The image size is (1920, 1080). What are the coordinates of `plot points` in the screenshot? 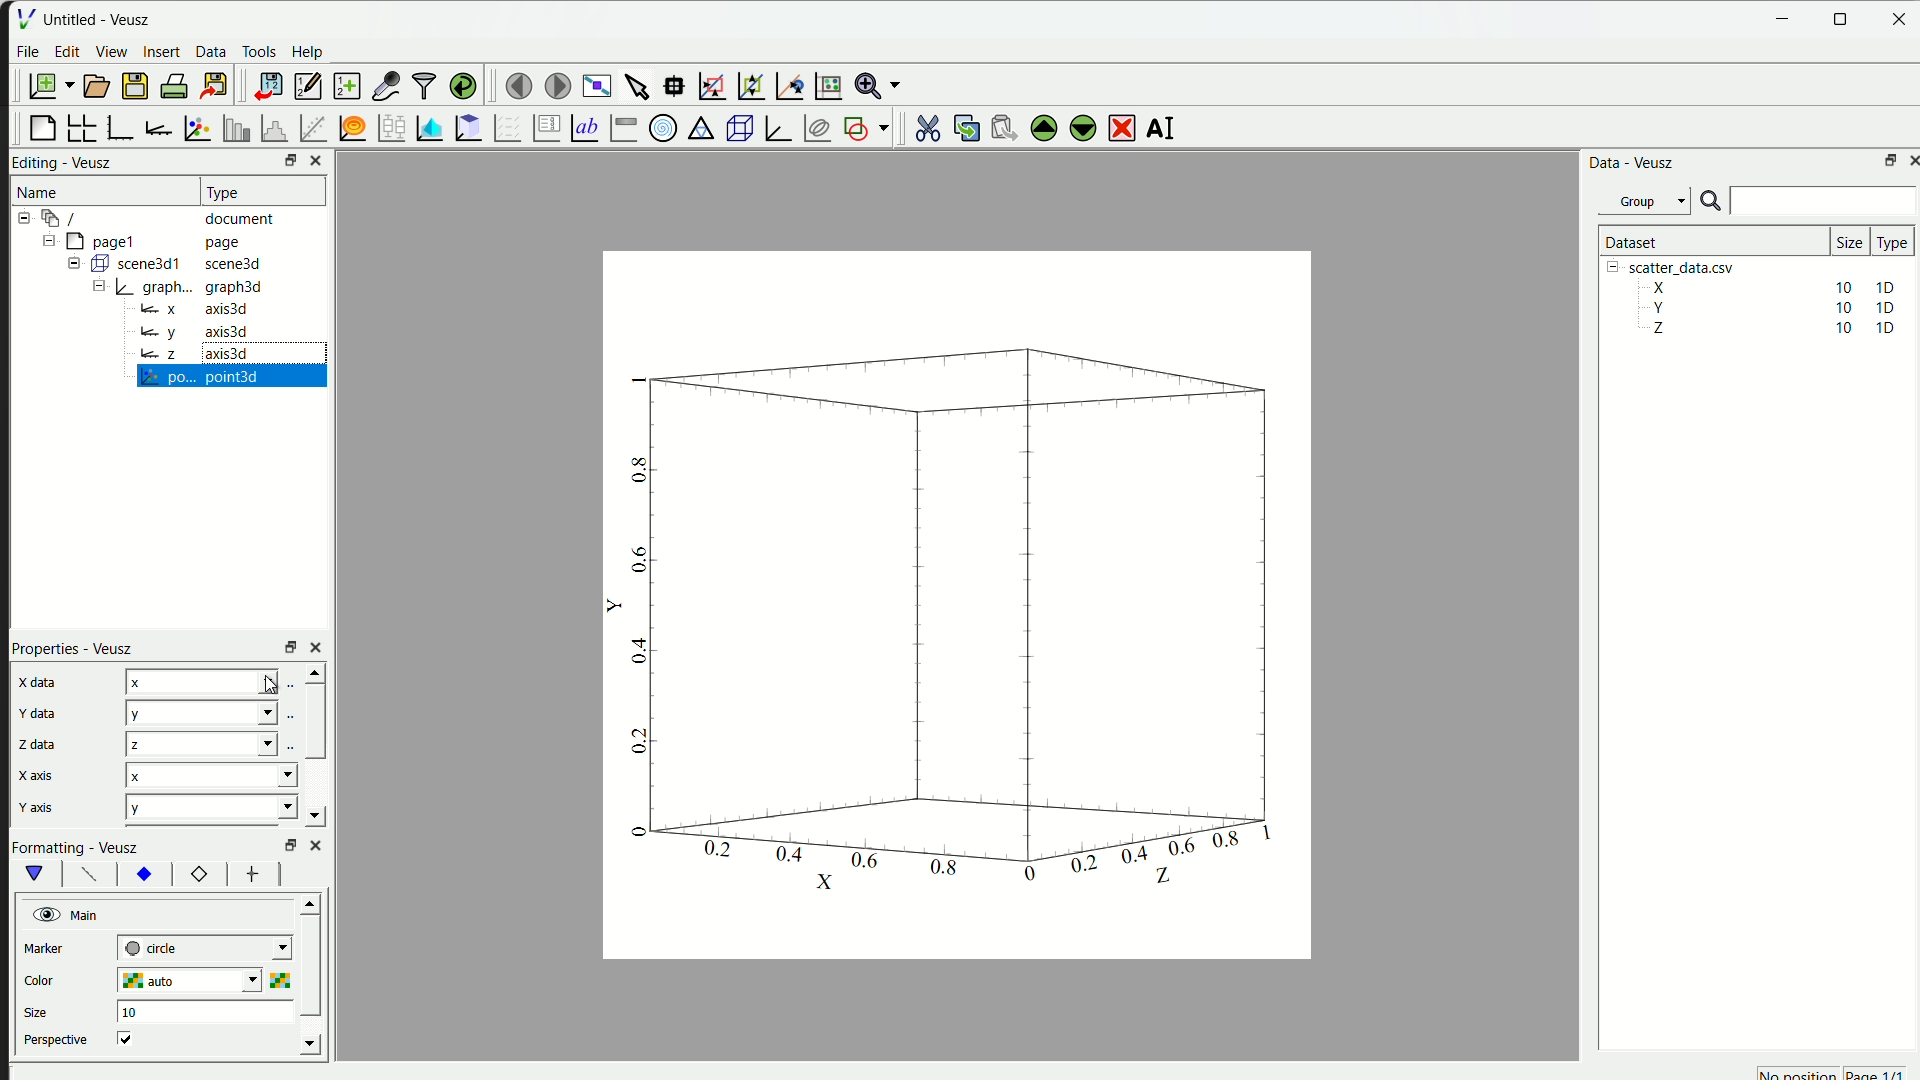 It's located at (194, 129).